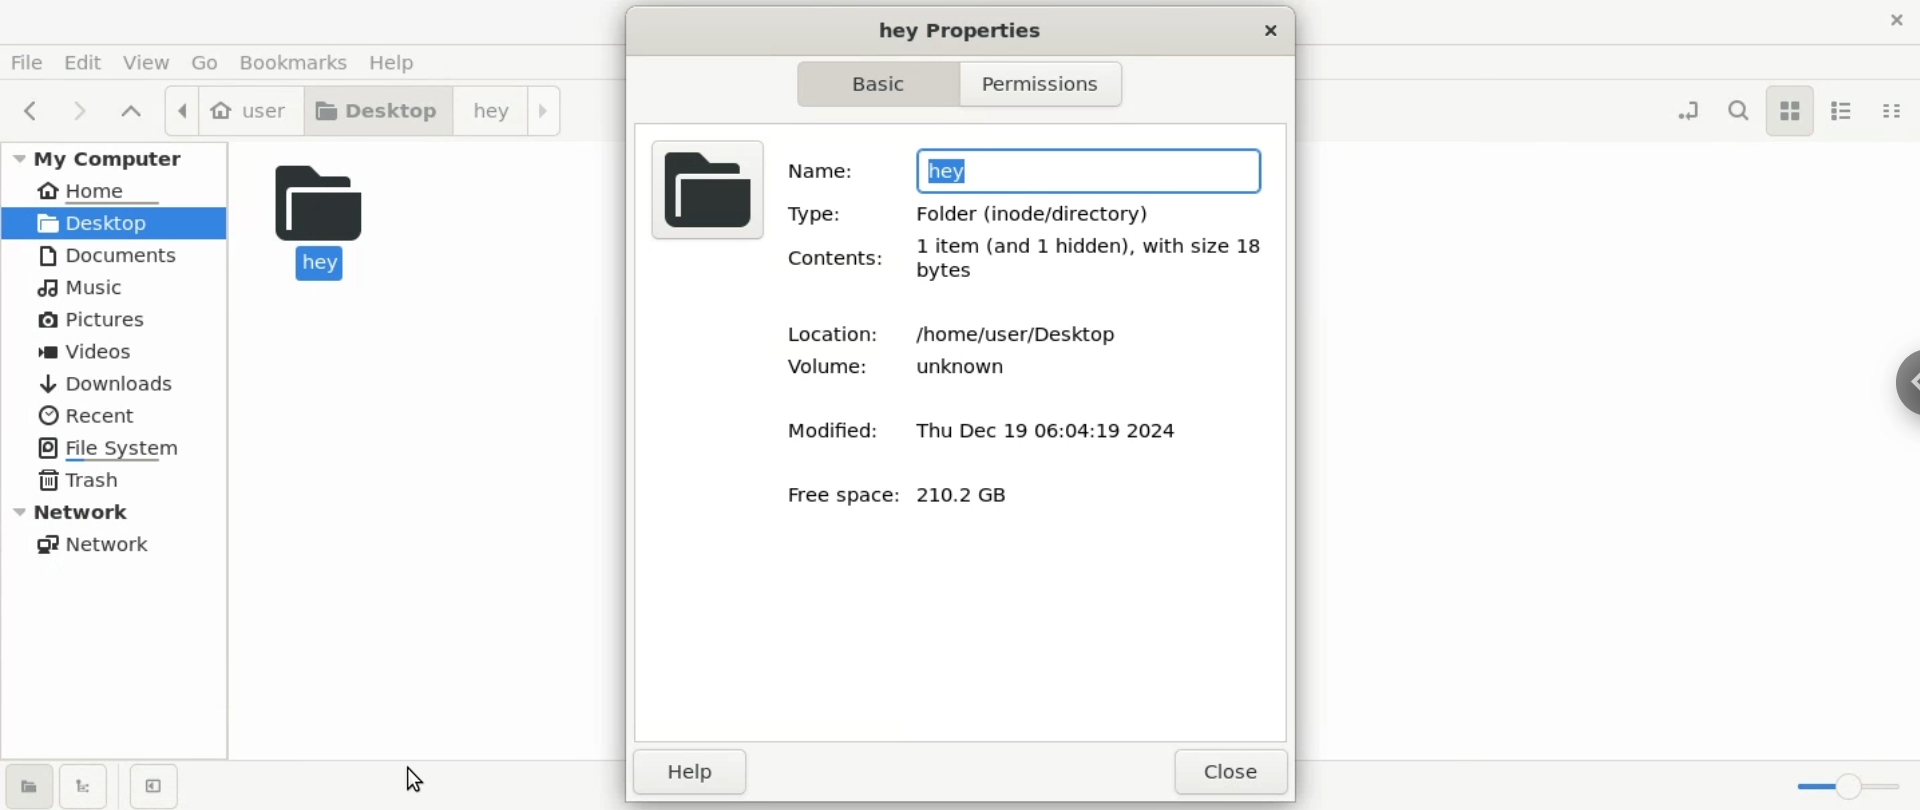  I want to click on trash, so click(114, 477).